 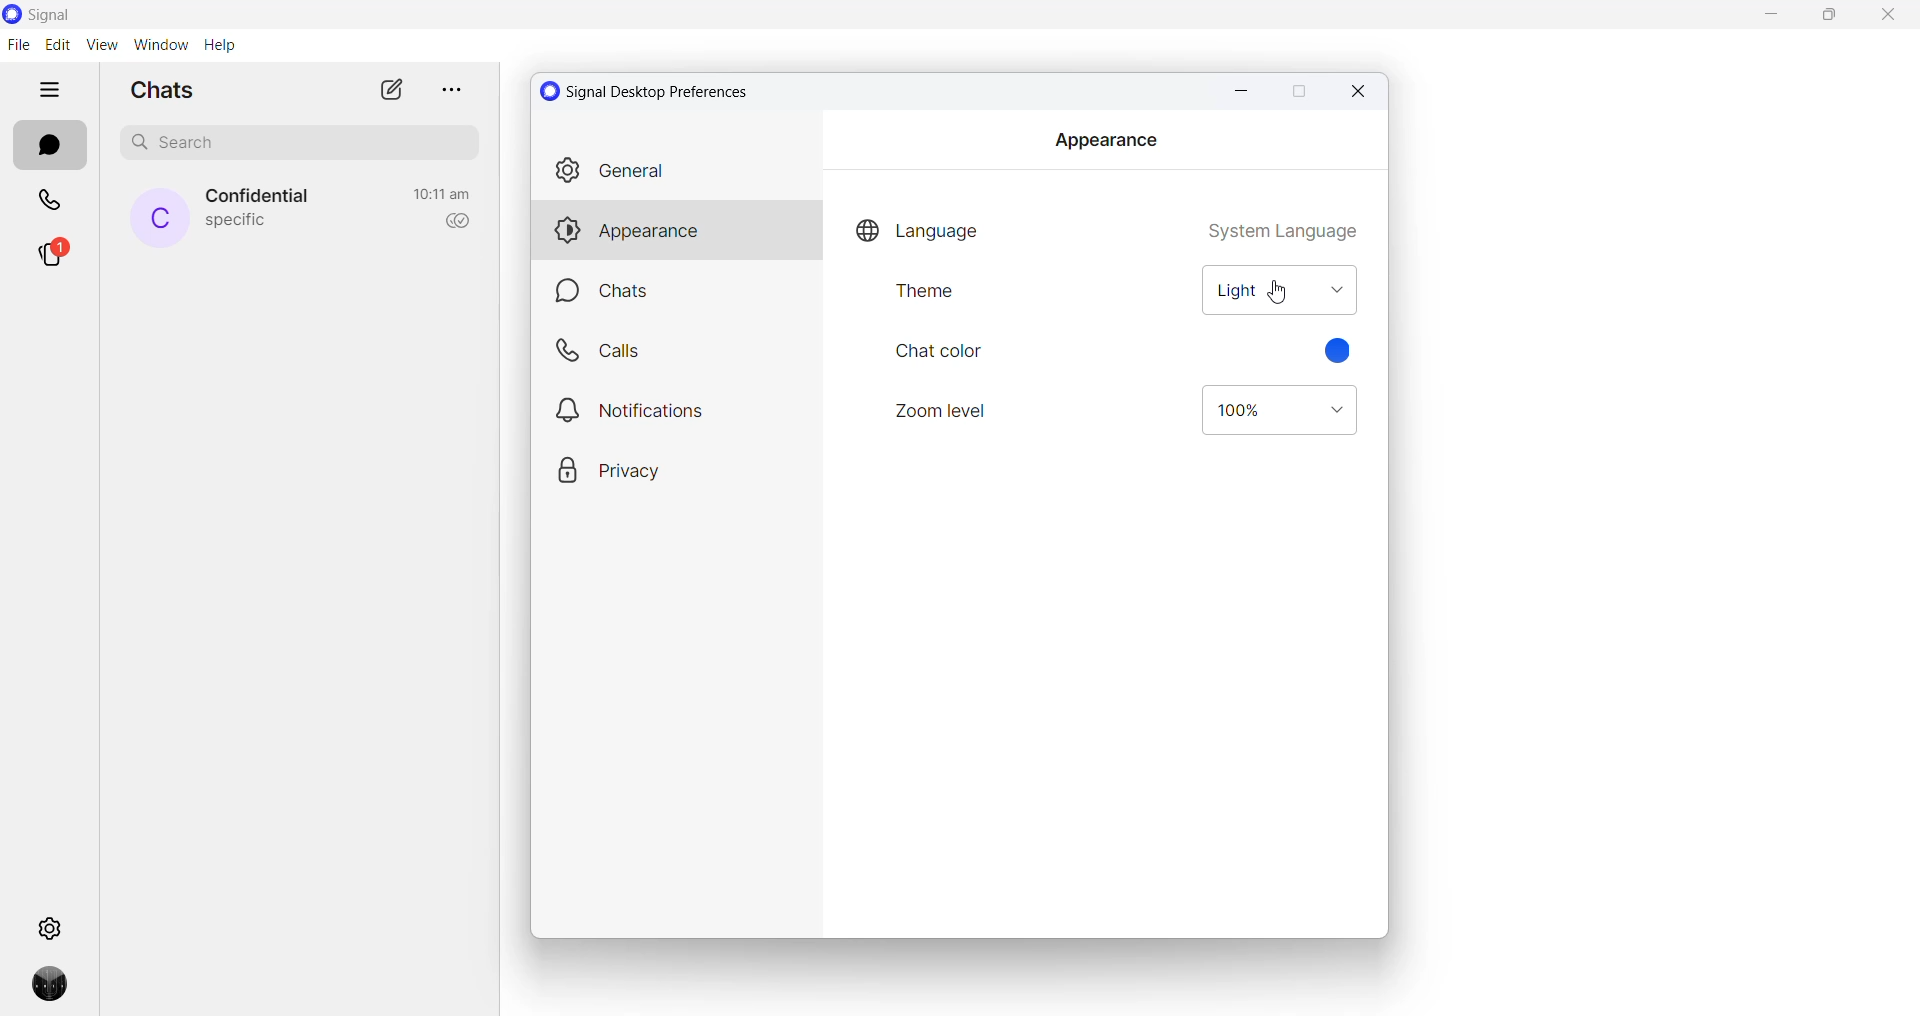 I want to click on view, so click(x=101, y=44).